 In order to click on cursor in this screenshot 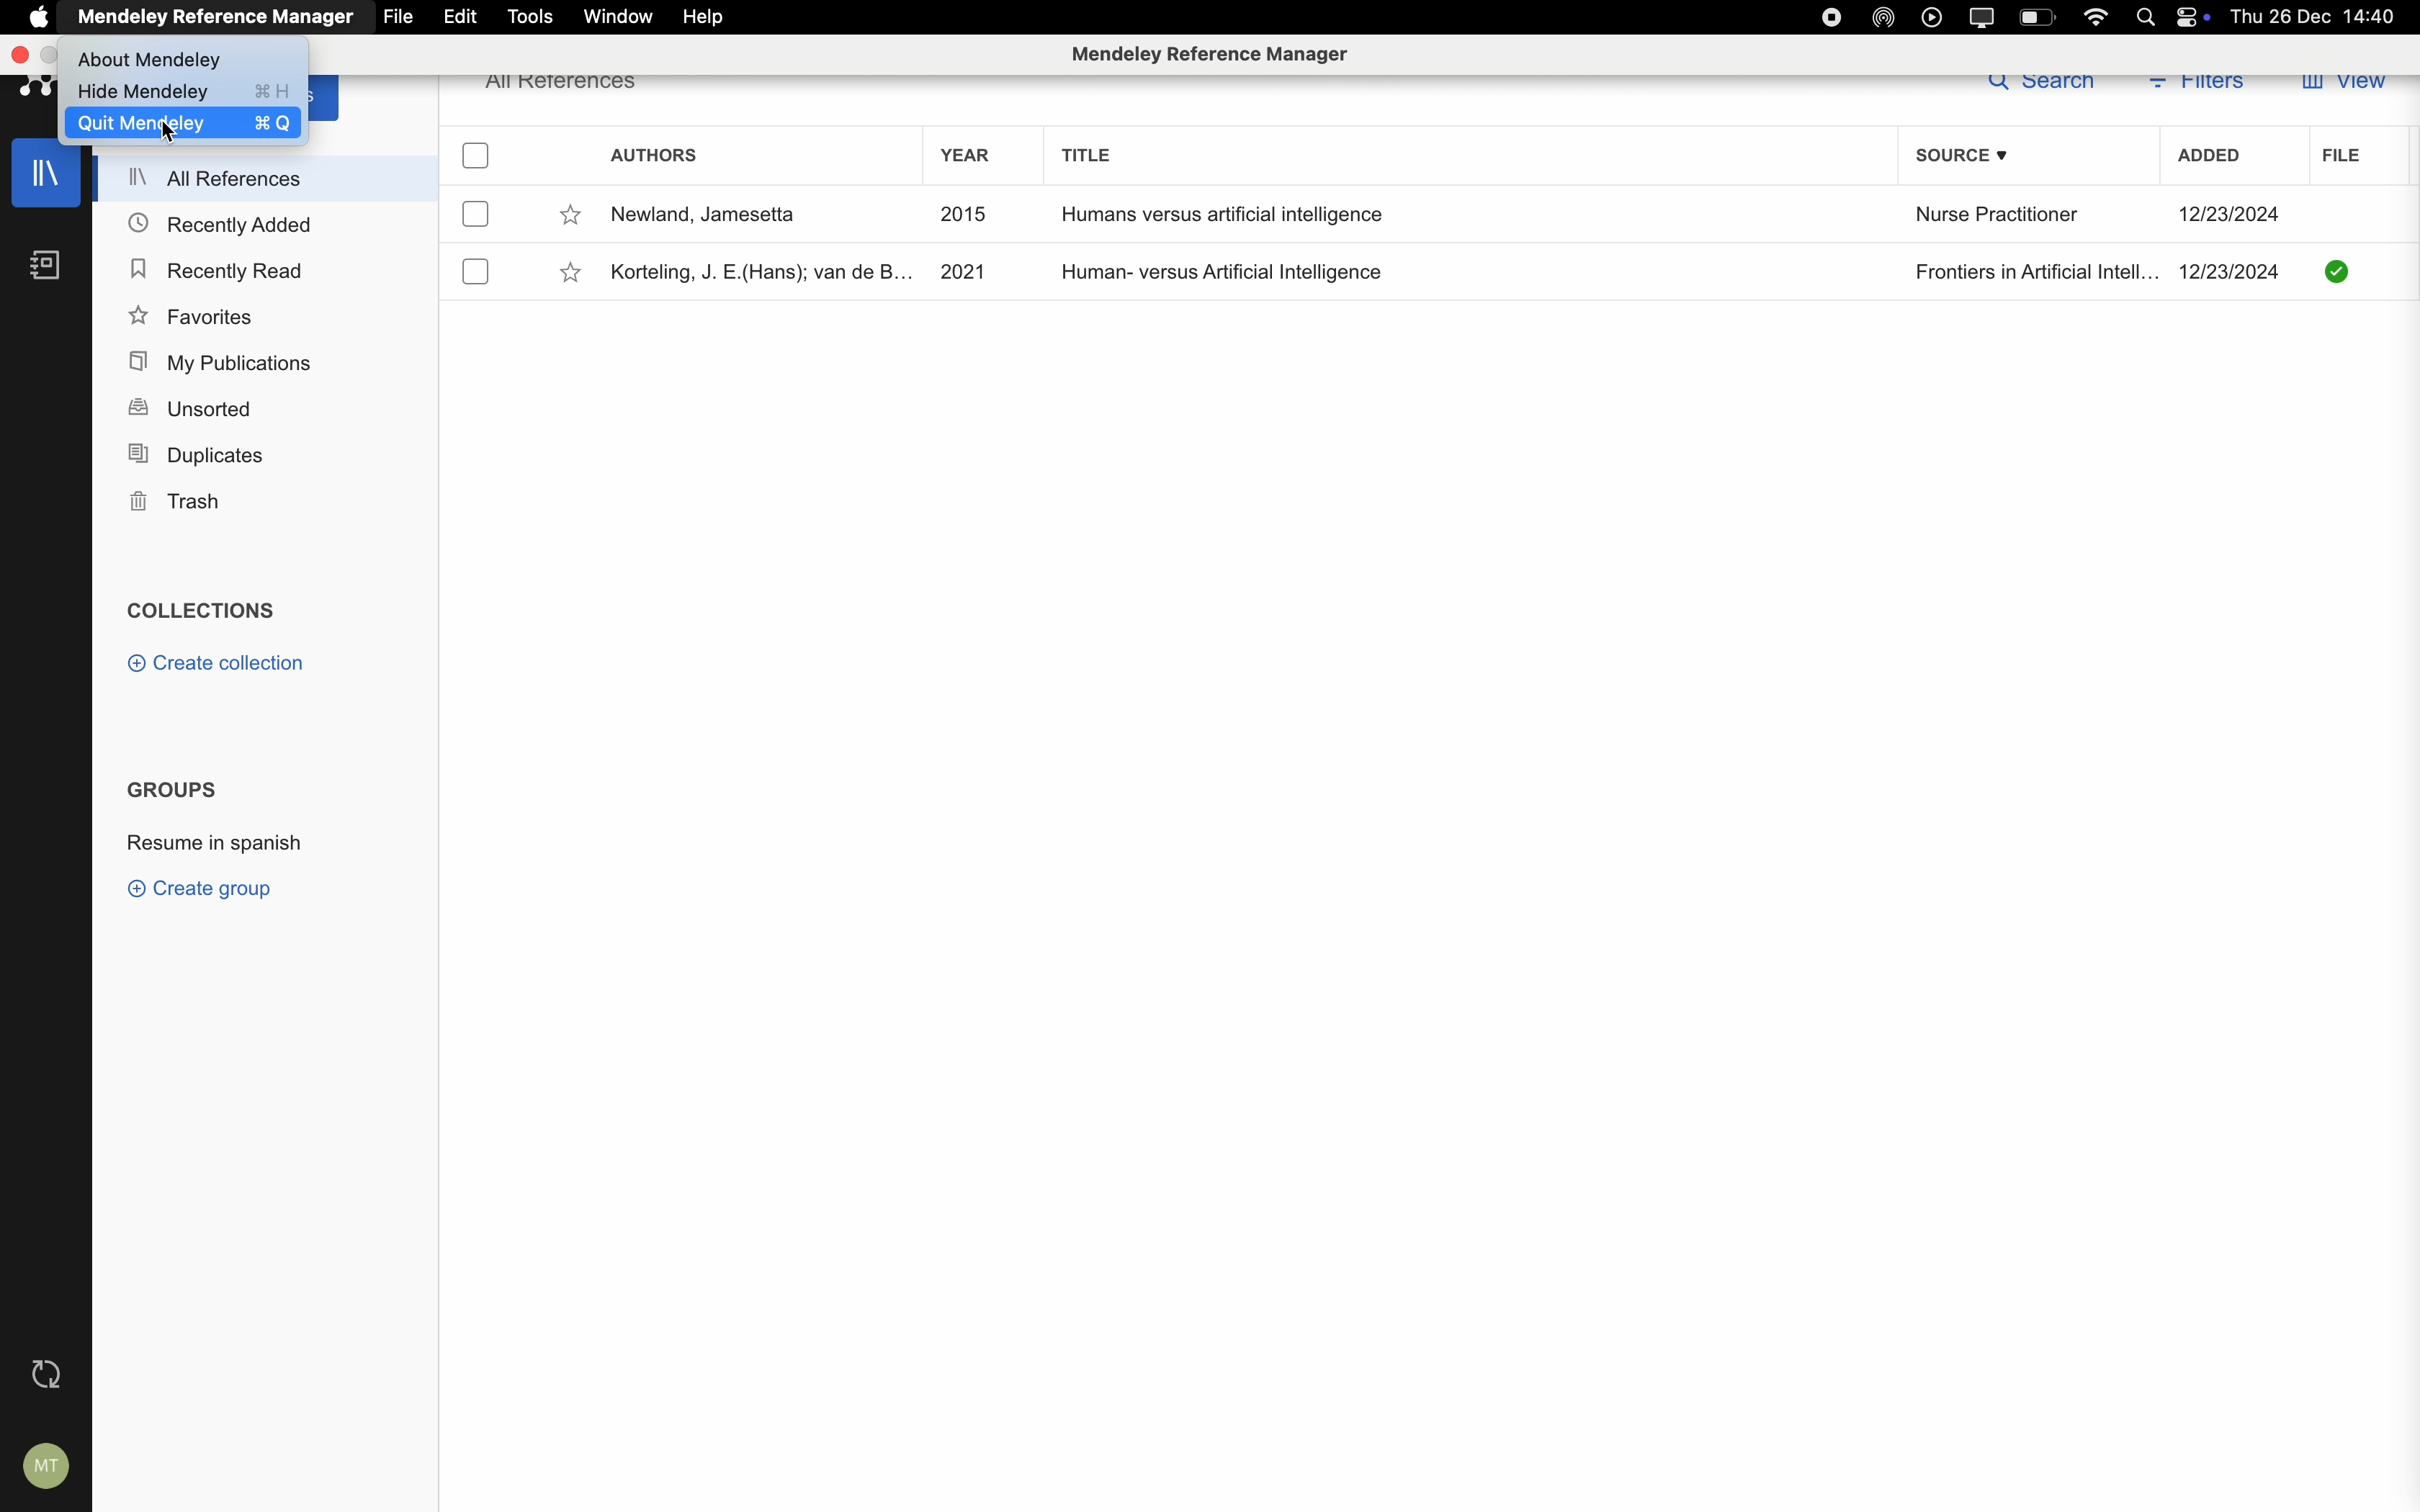, I will do `click(156, 126)`.